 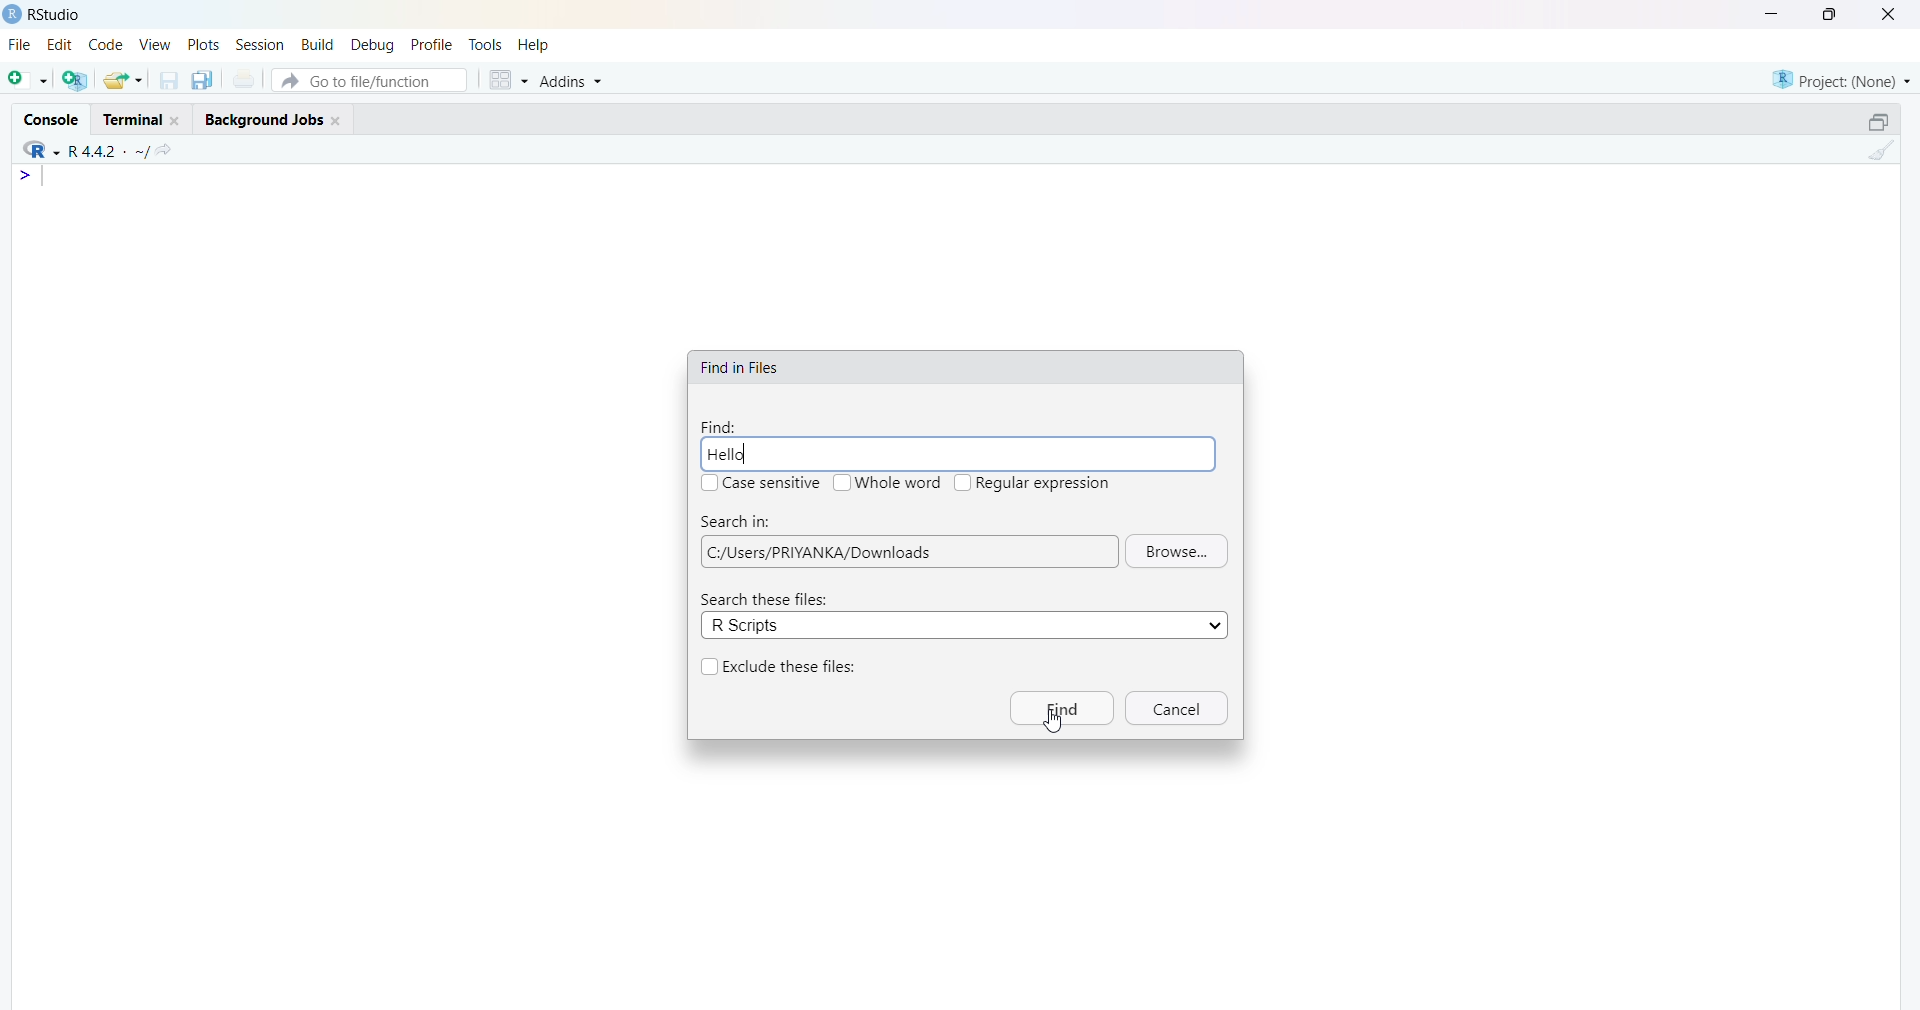 What do you see at coordinates (124, 80) in the screenshot?
I see `share` at bounding box center [124, 80].